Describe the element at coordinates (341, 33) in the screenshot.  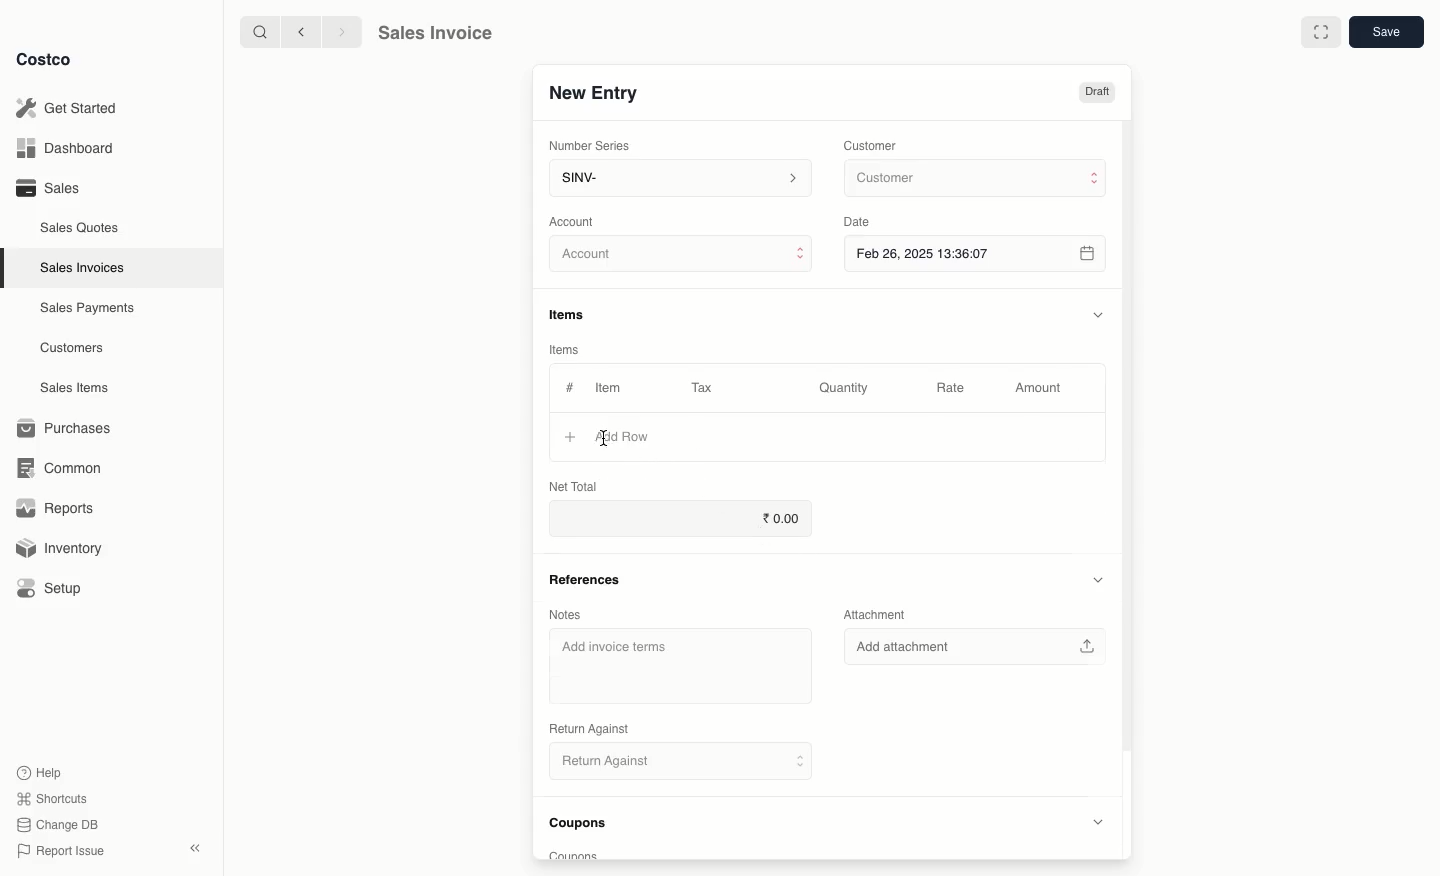
I see `Forward` at that location.